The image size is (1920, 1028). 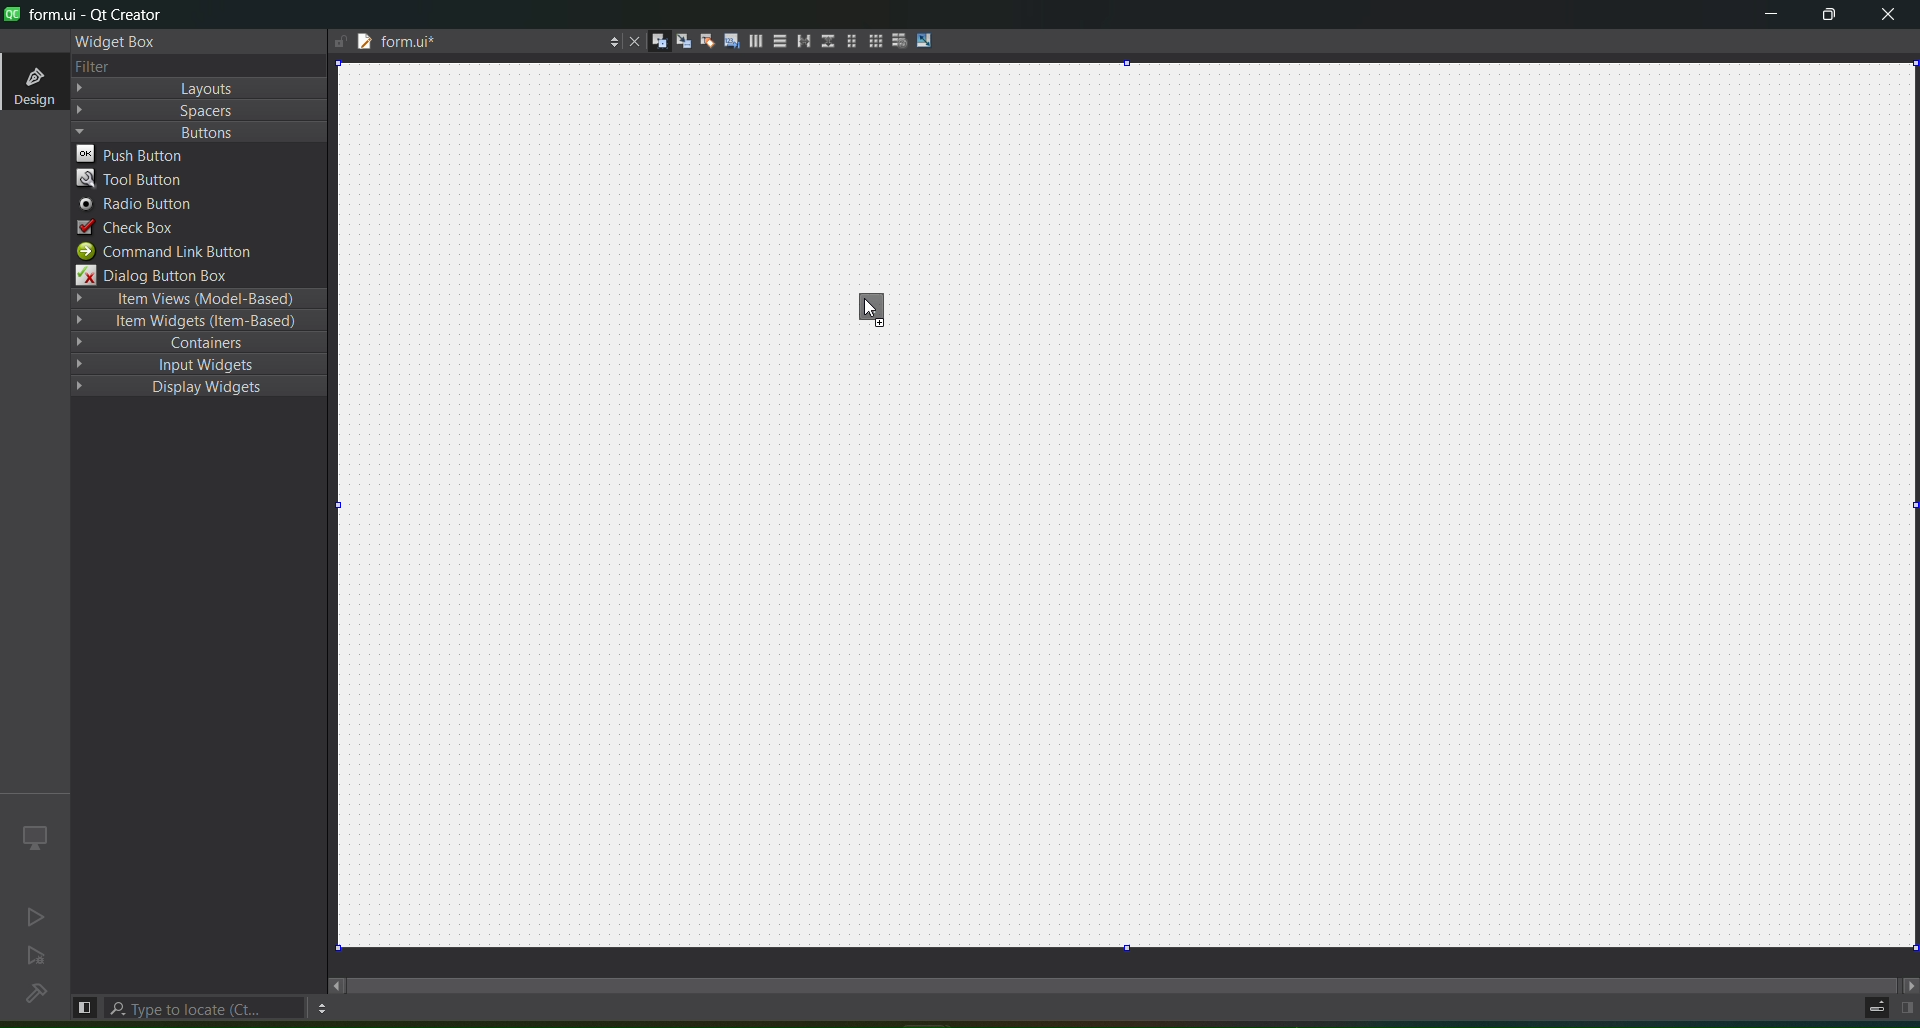 What do you see at coordinates (198, 369) in the screenshot?
I see `input widgets` at bounding box center [198, 369].